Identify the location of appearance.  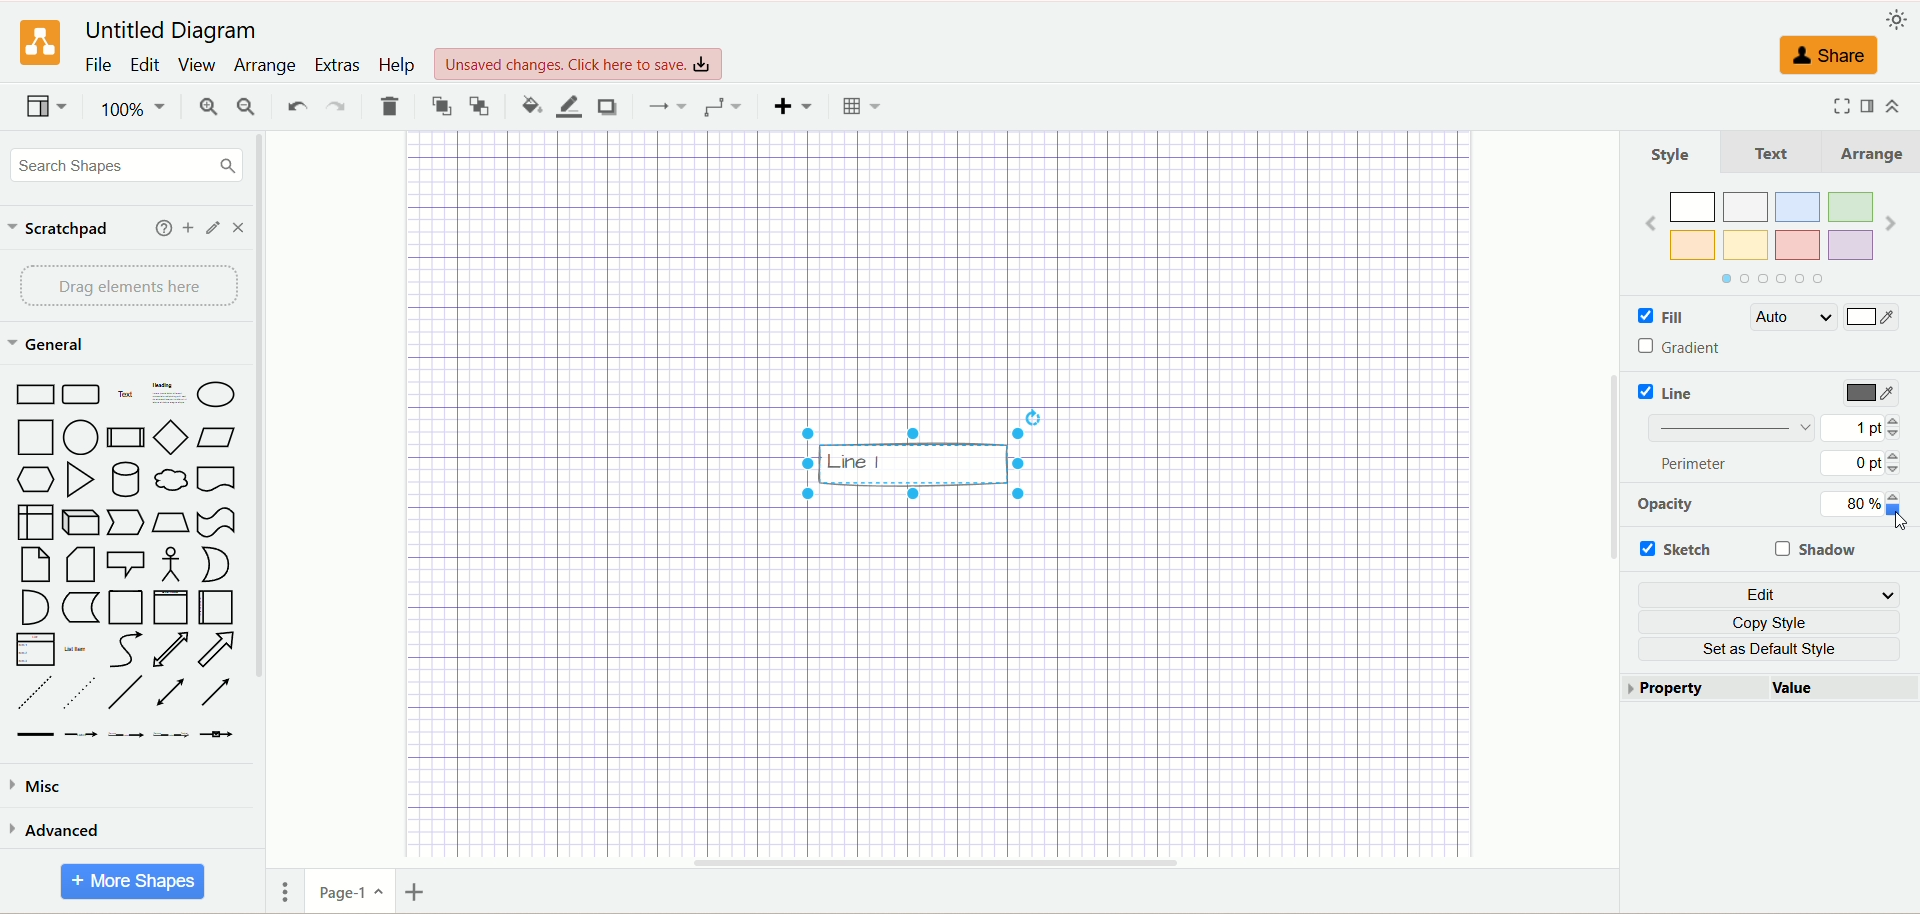
(1895, 19).